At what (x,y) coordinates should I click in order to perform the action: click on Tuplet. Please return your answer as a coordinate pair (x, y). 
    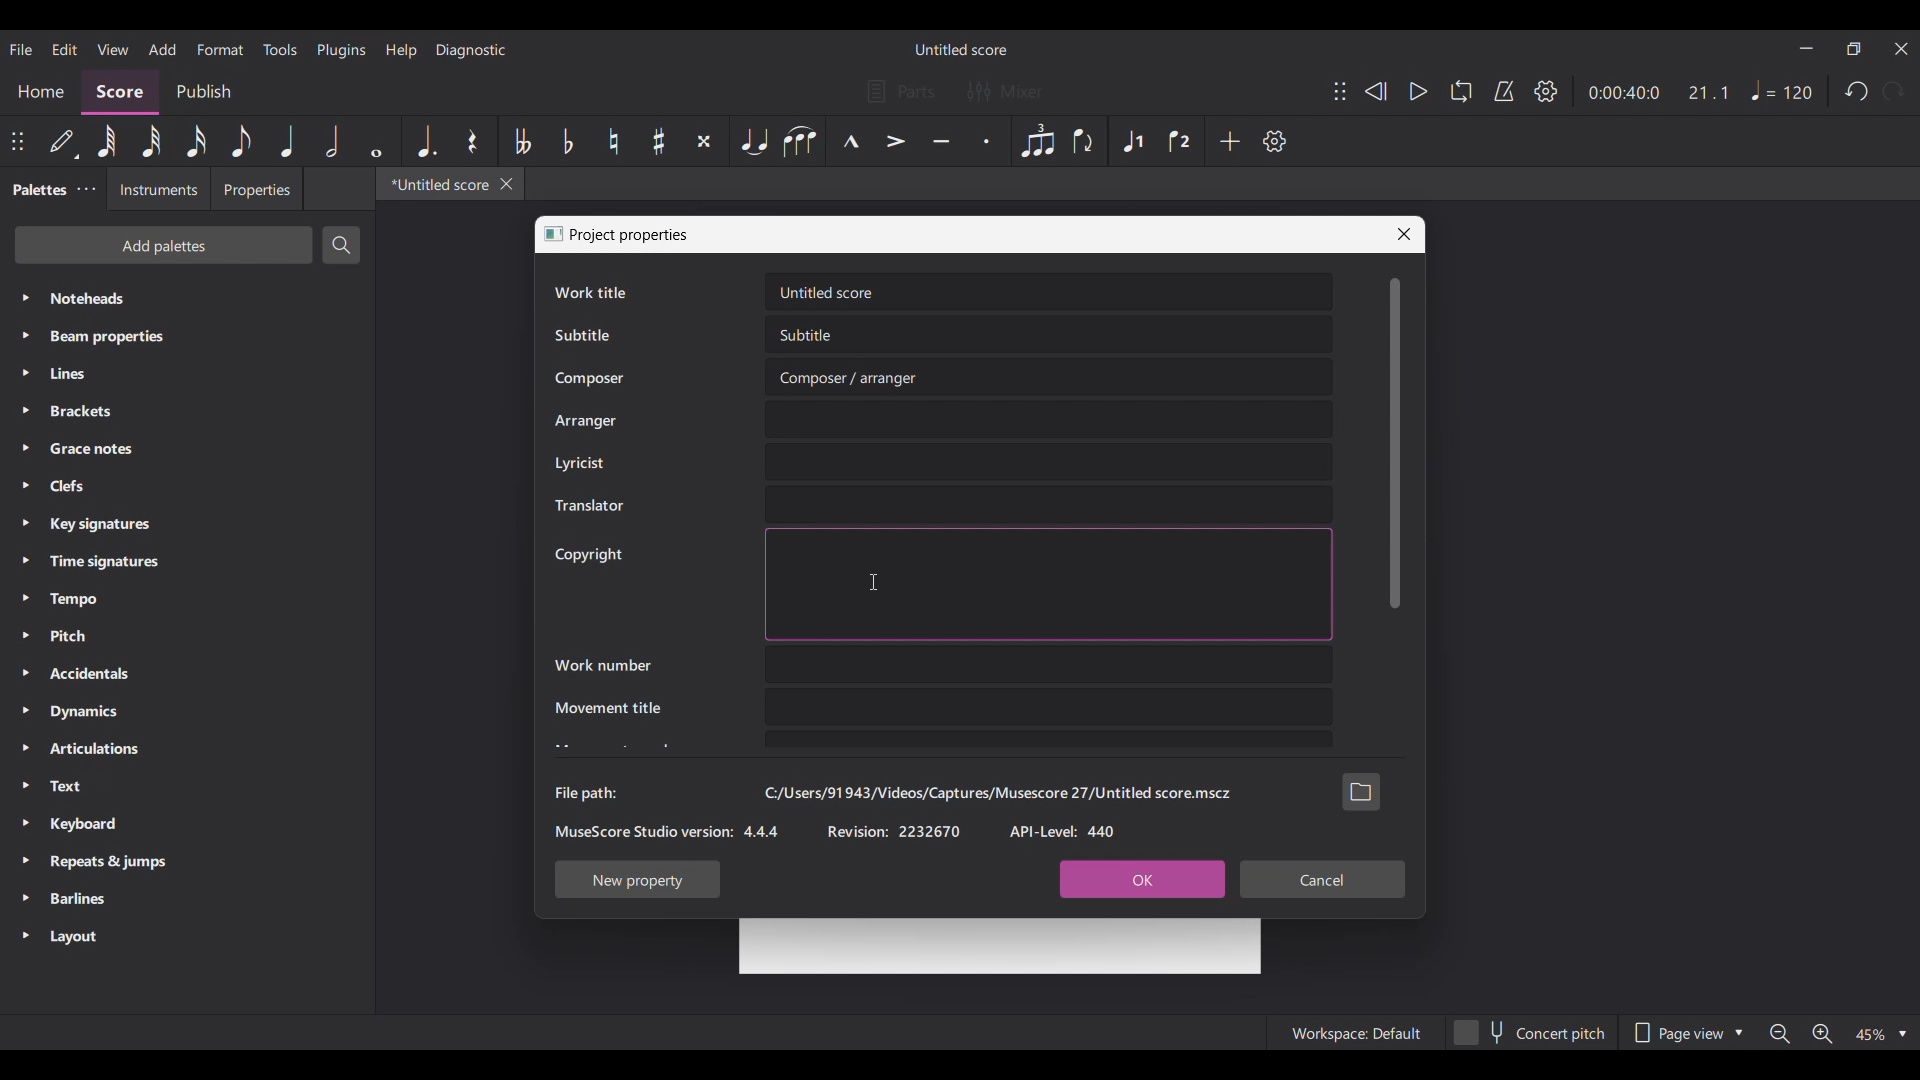
    Looking at the image, I should click on (1037, 141).